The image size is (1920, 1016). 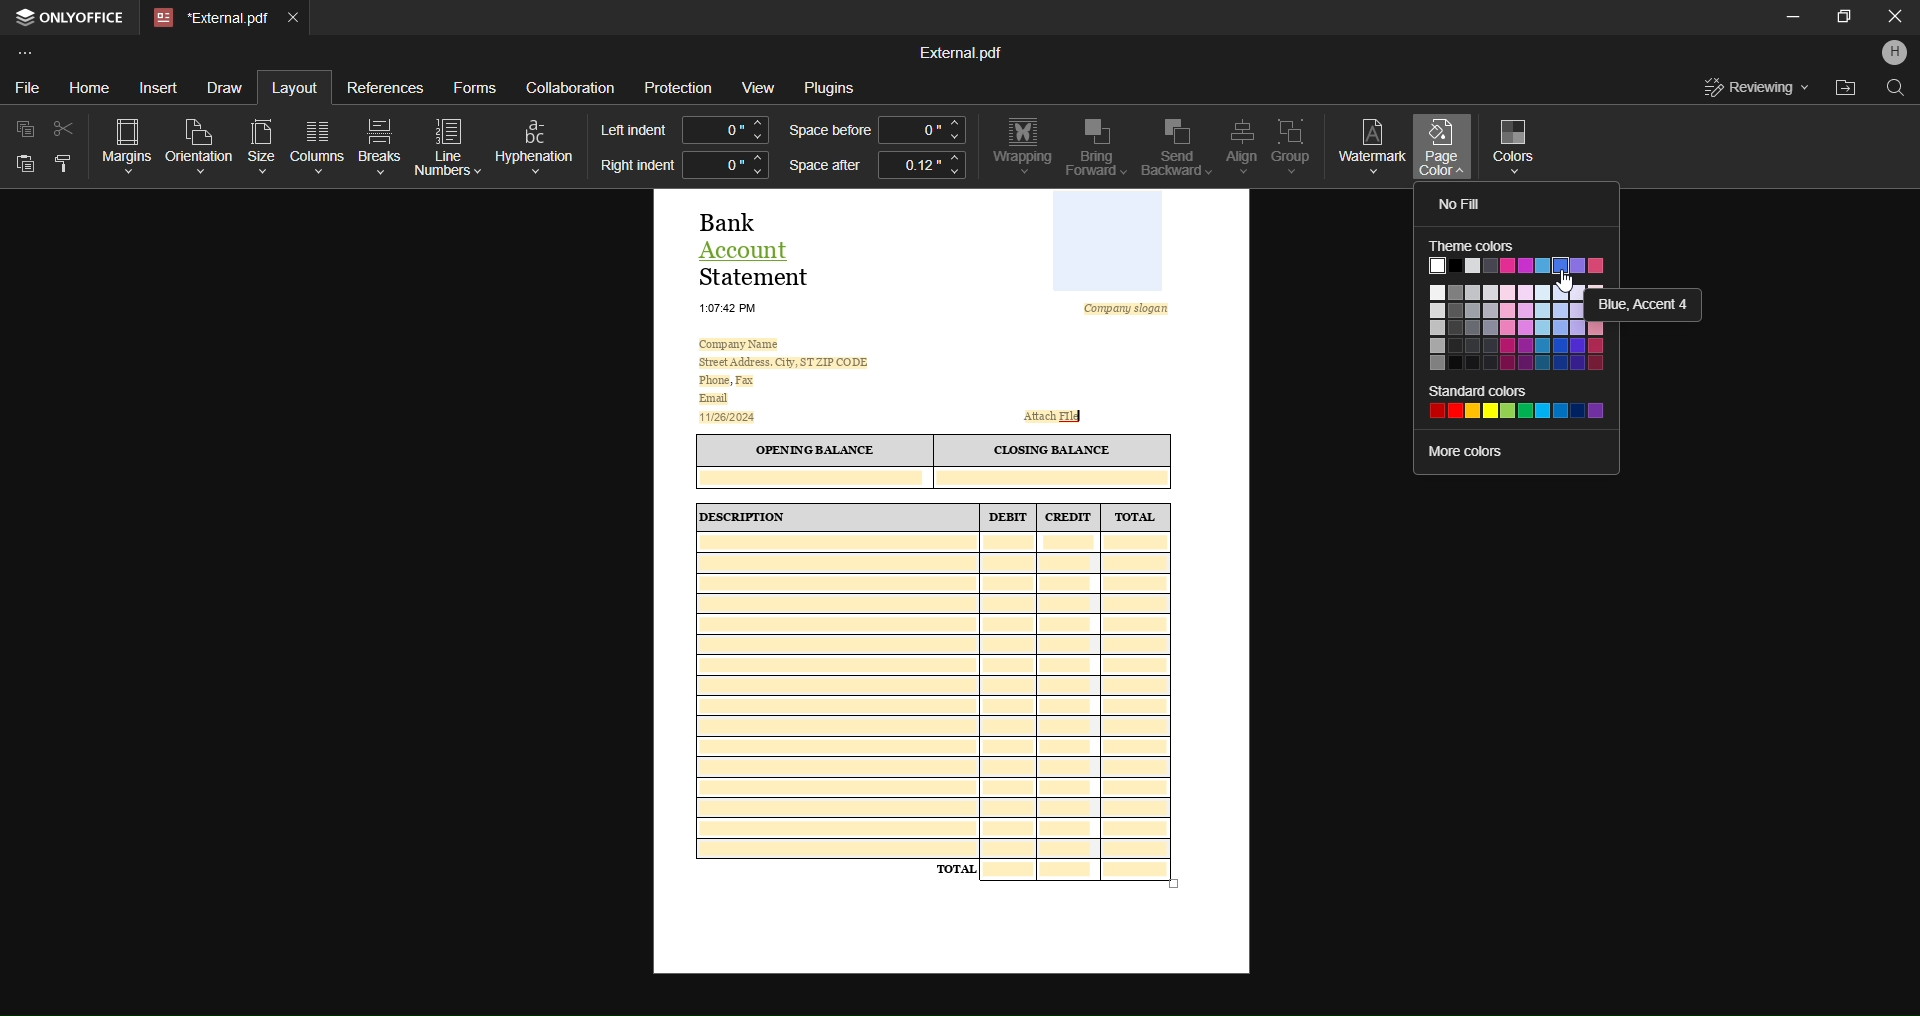 I want to click on Right Indent, so click(x=636, y=167).